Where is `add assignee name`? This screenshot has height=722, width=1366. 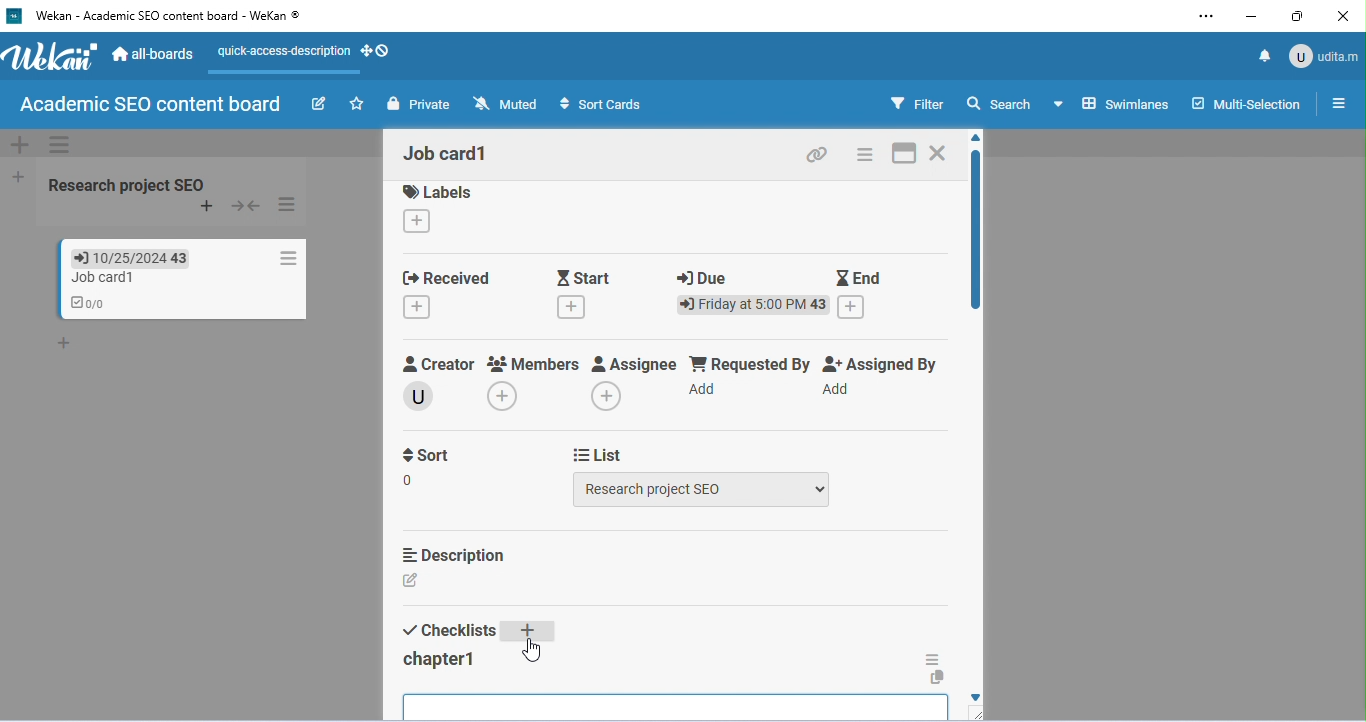
add assignee name is located at coordinates (608, 399).